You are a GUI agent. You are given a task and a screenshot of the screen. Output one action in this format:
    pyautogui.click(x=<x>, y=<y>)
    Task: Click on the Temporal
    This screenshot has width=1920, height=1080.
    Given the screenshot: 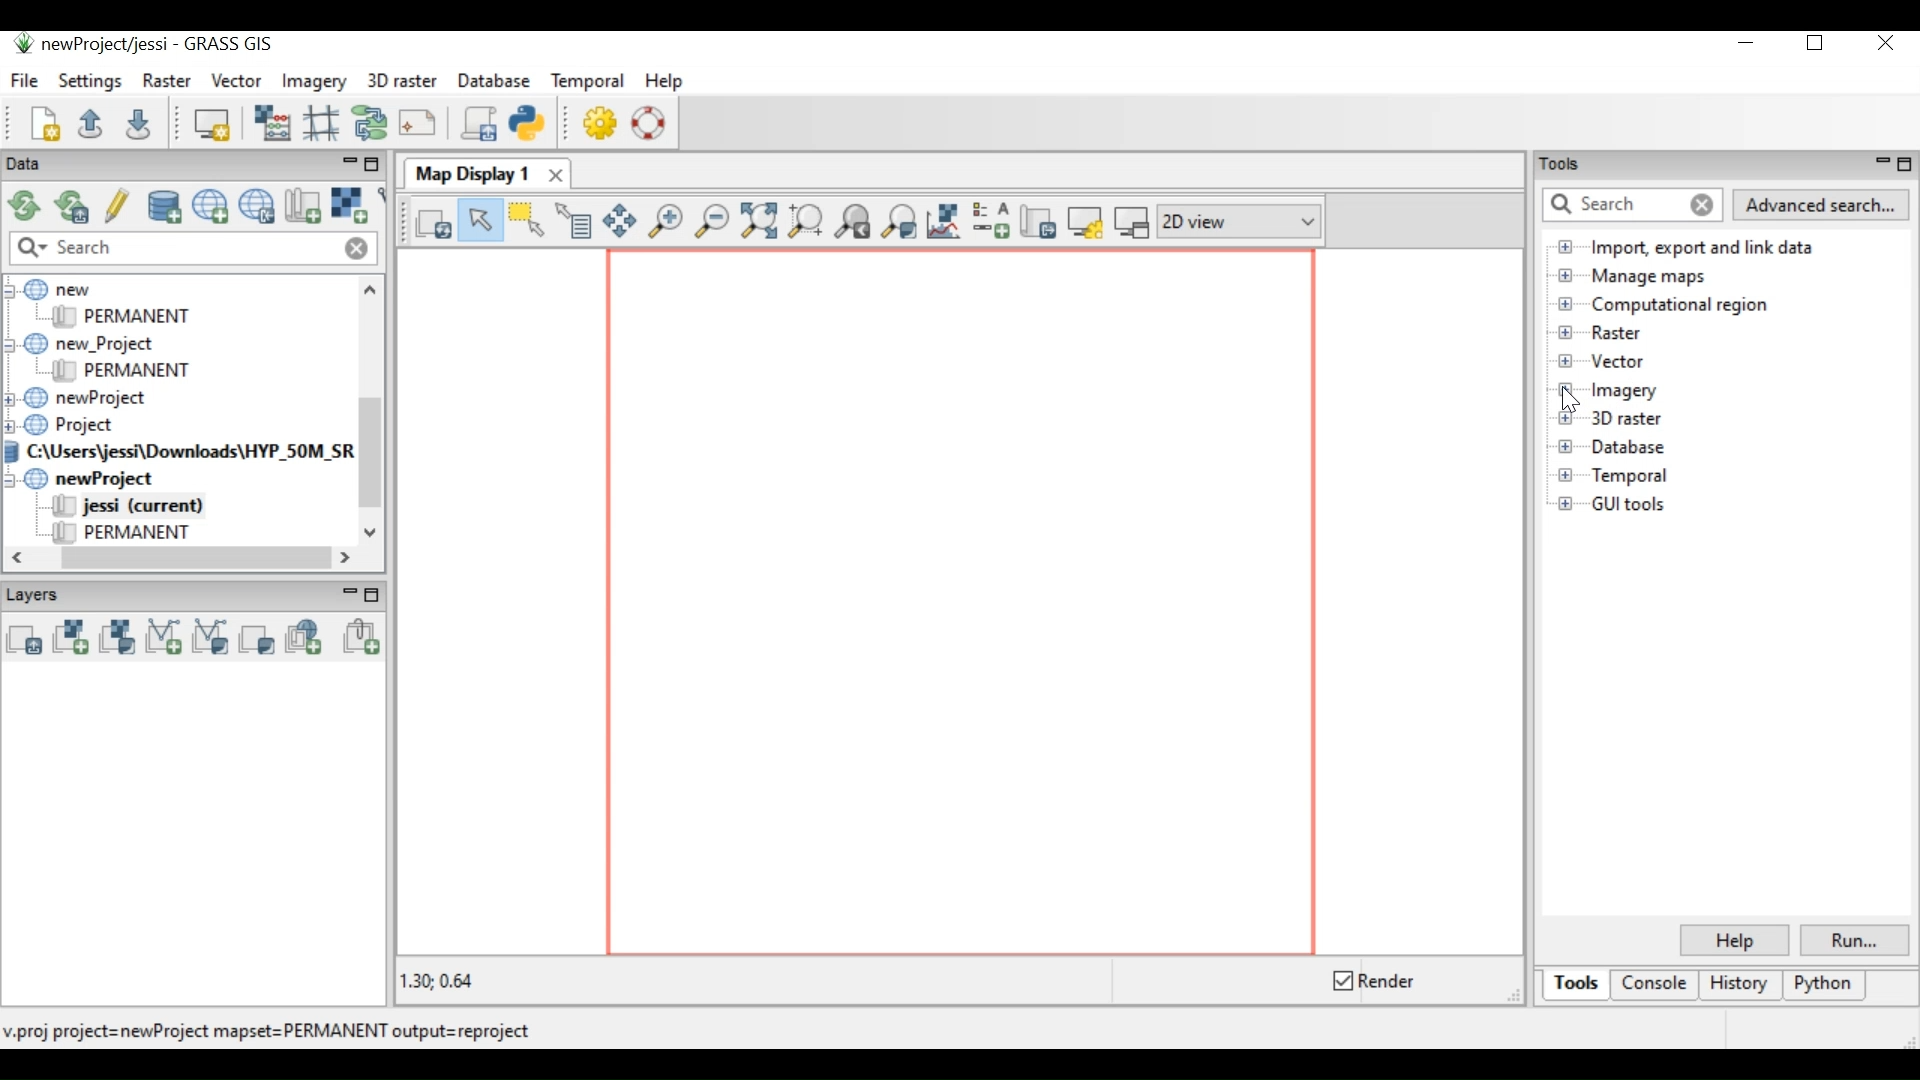 What is the action you would take?
    pyautogui.click(x=1612, y=477)
    